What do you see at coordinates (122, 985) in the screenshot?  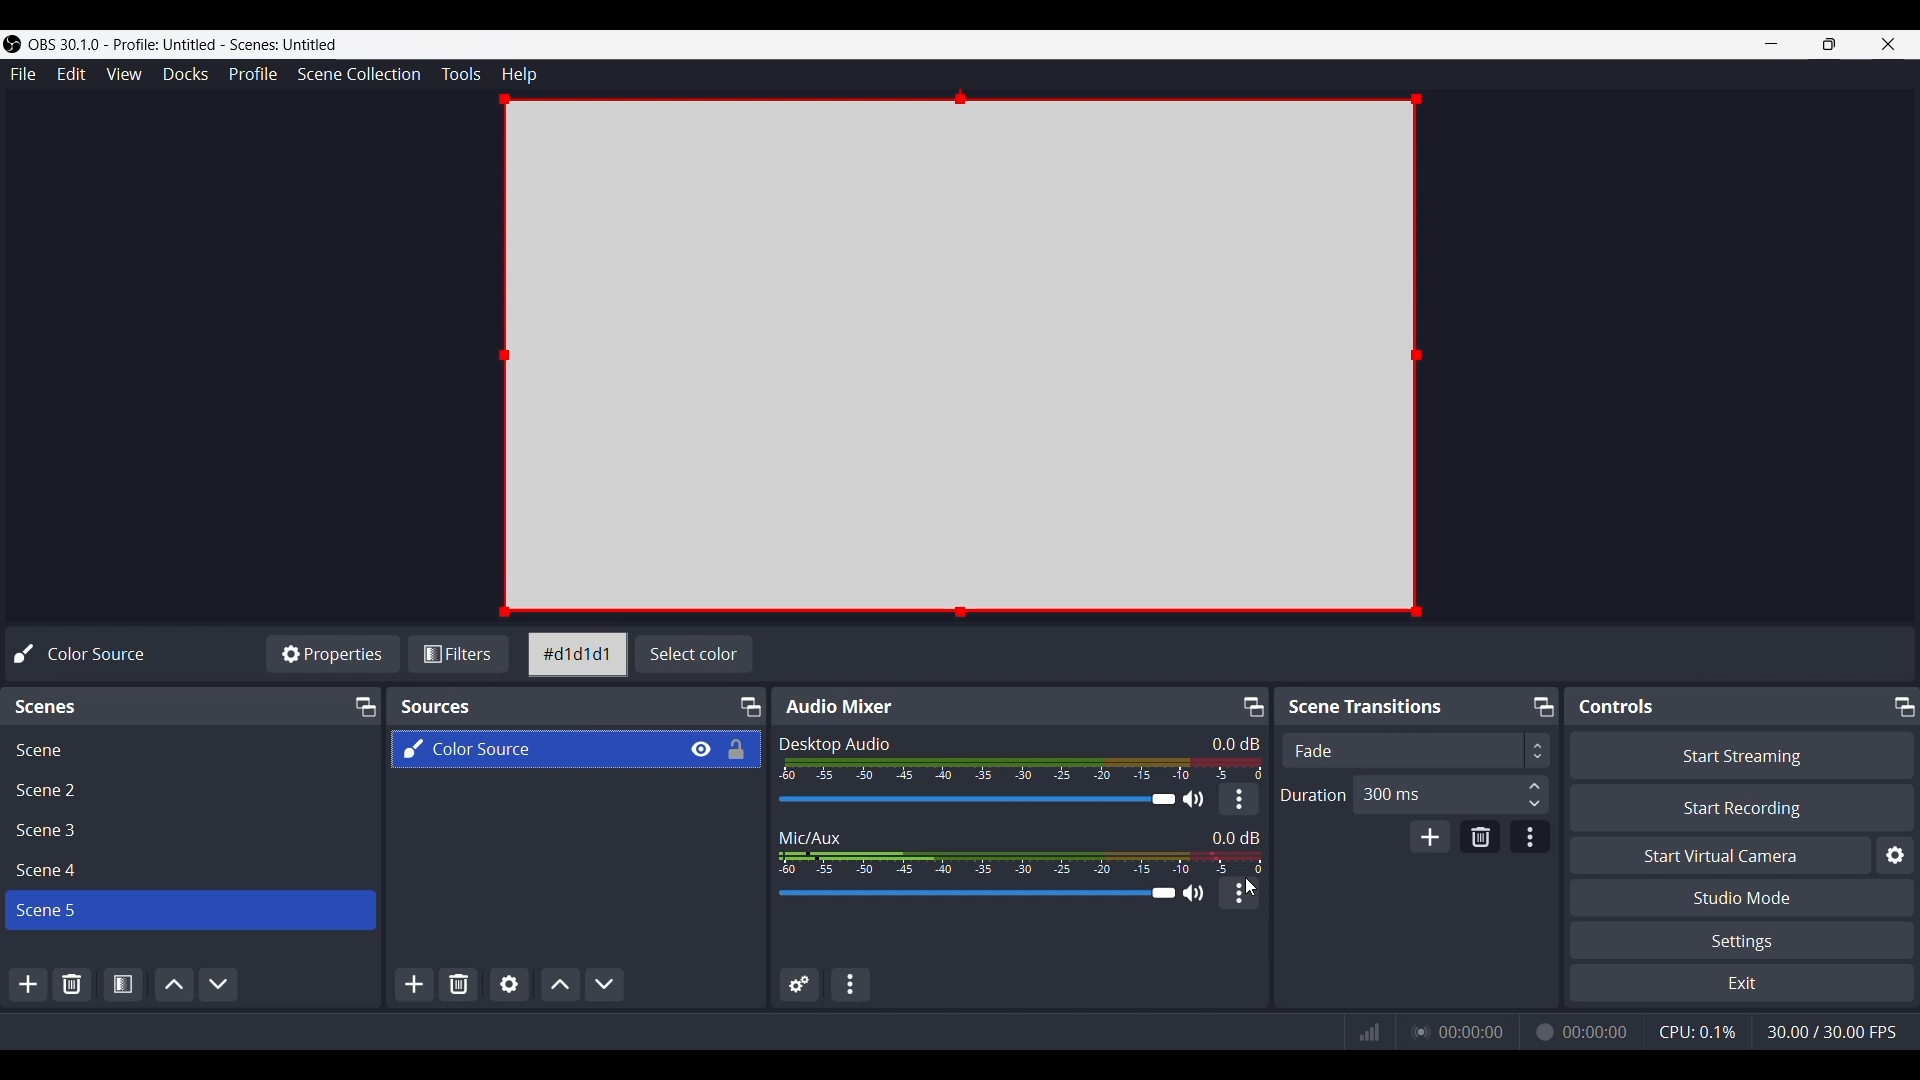 I see `Open Scene Properties` at bounding box center [122, 985].